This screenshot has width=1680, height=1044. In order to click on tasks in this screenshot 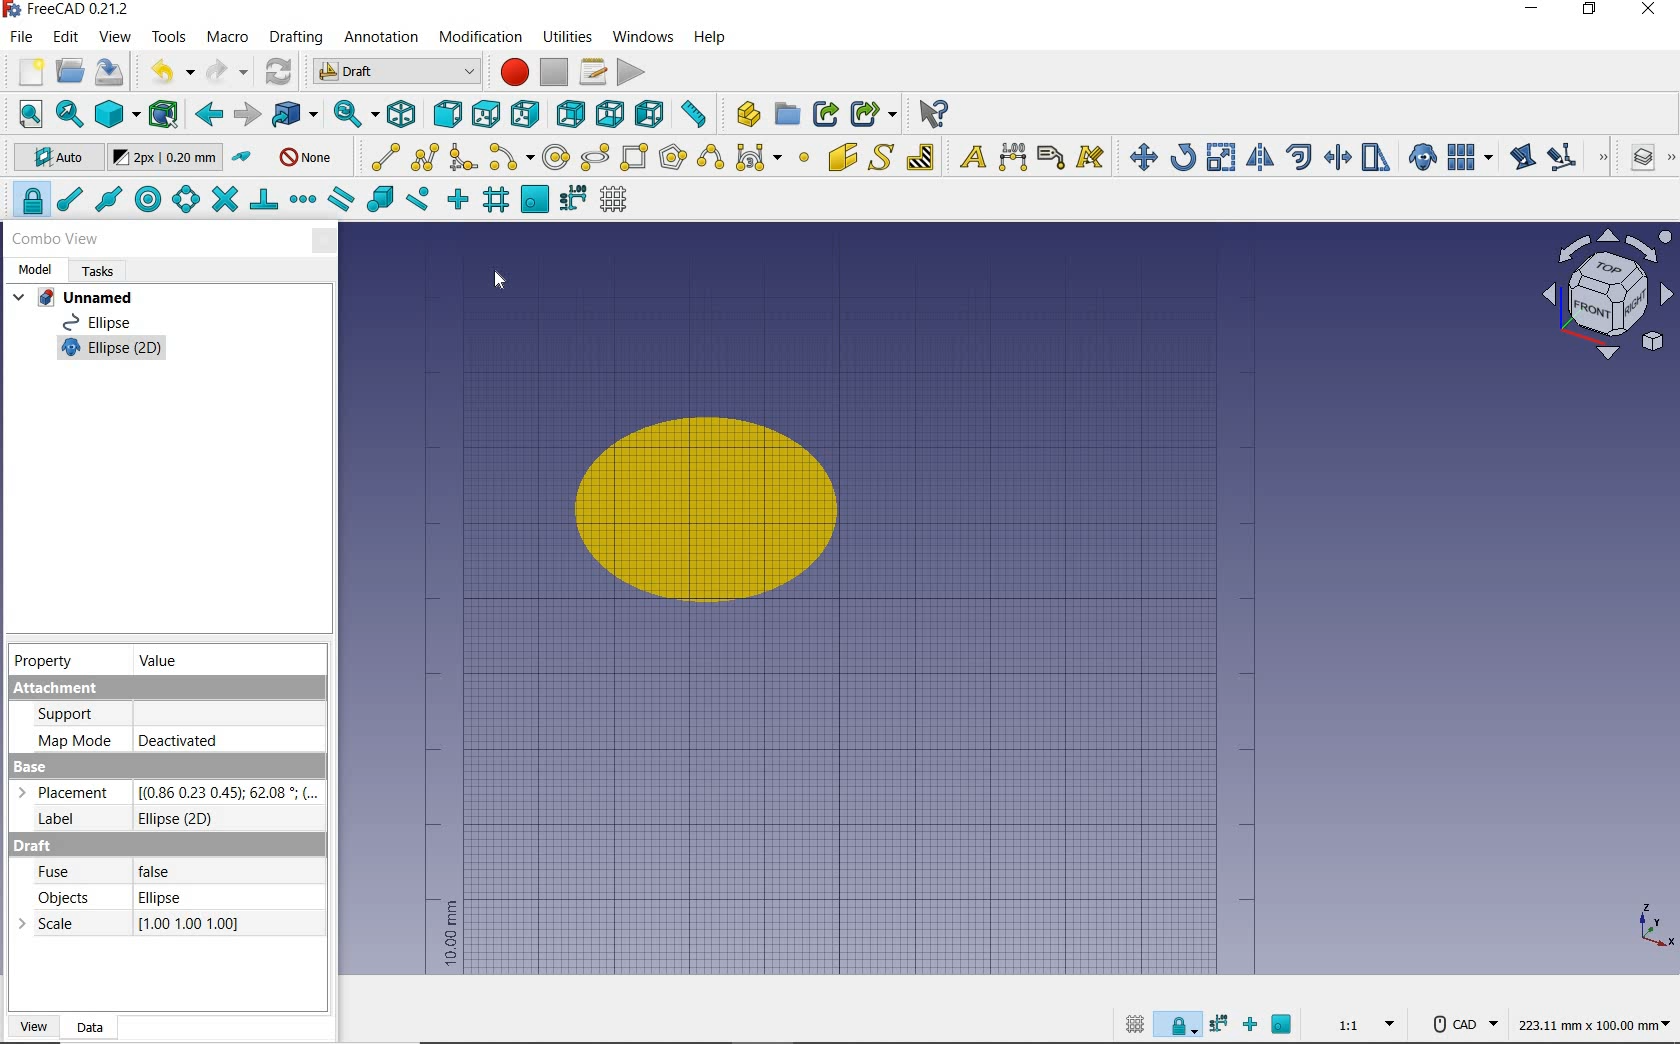, I will do `click(103, 272)`.